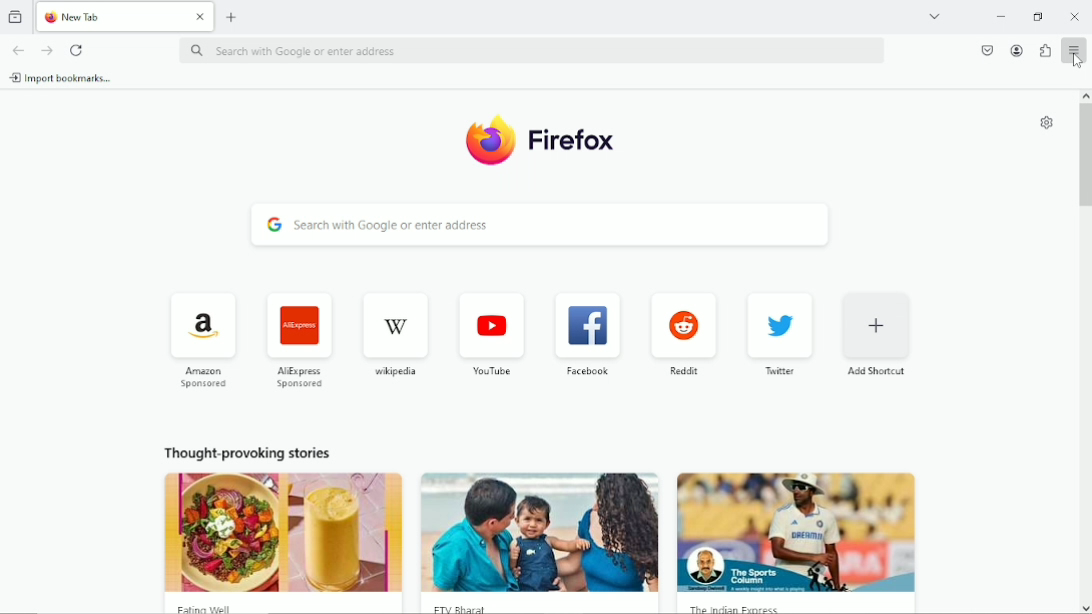 The height and width of the screenshot is (614, 1092). I want to click on wikipedia, so click(393, 373).